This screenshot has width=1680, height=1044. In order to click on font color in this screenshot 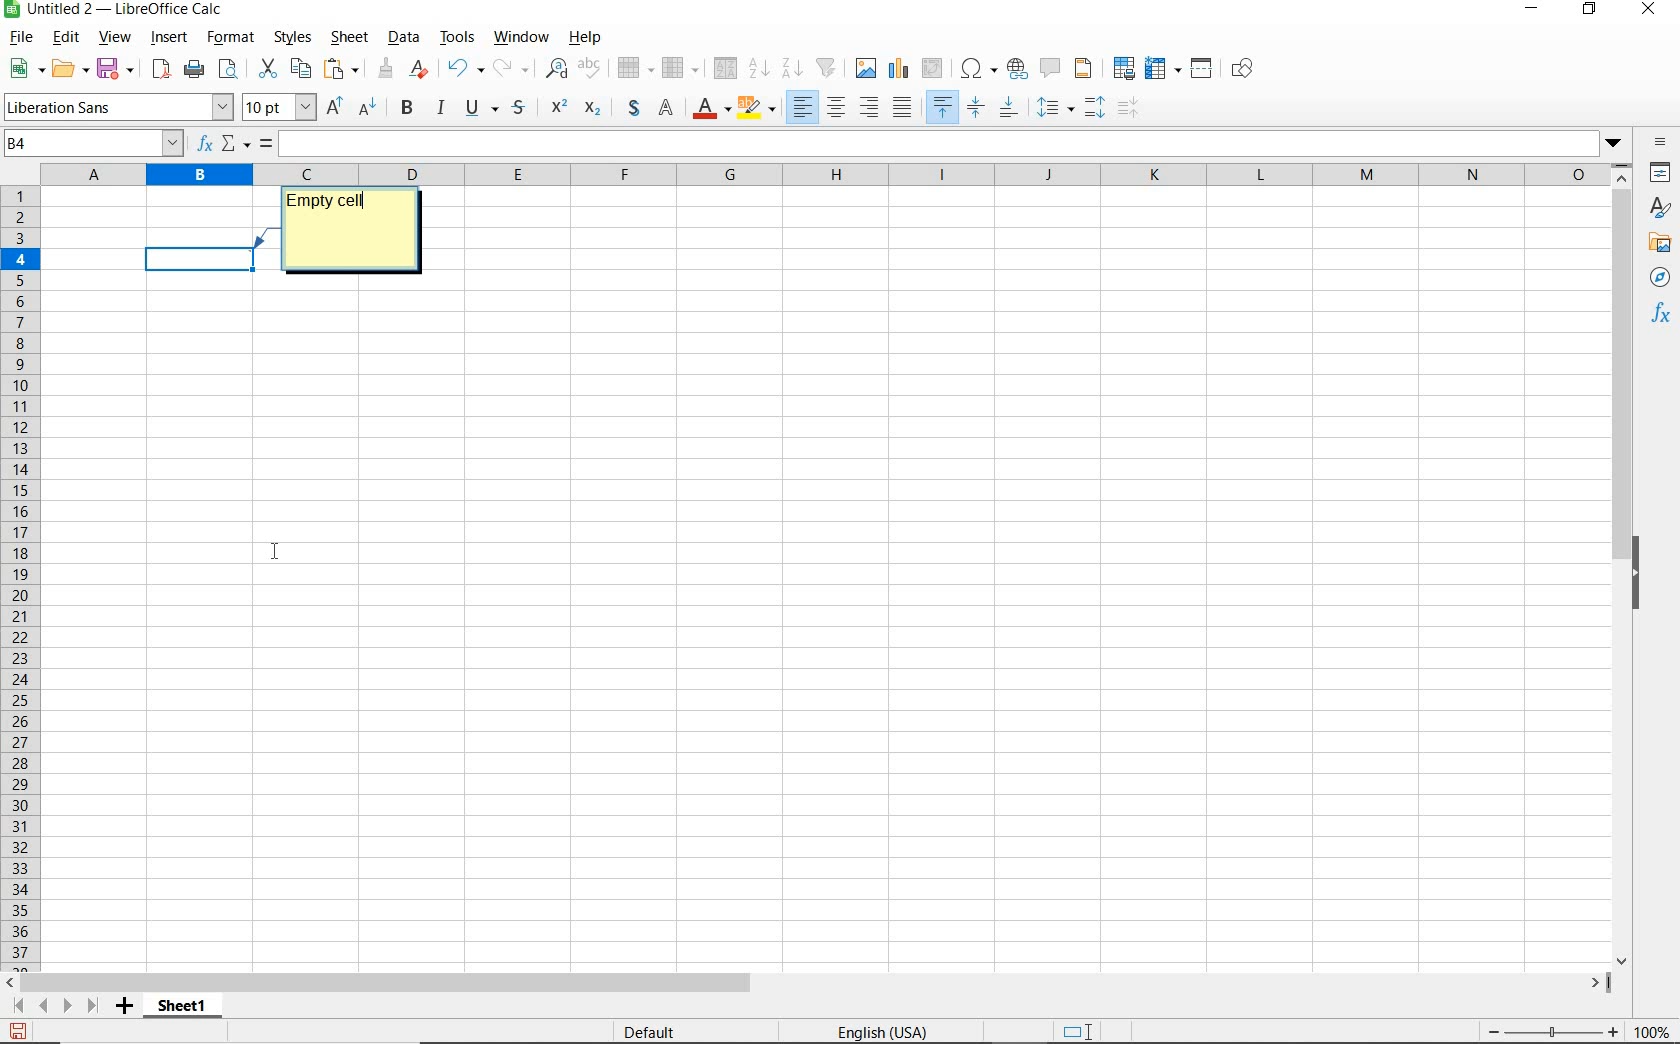, I will do `click(710, 109)`.